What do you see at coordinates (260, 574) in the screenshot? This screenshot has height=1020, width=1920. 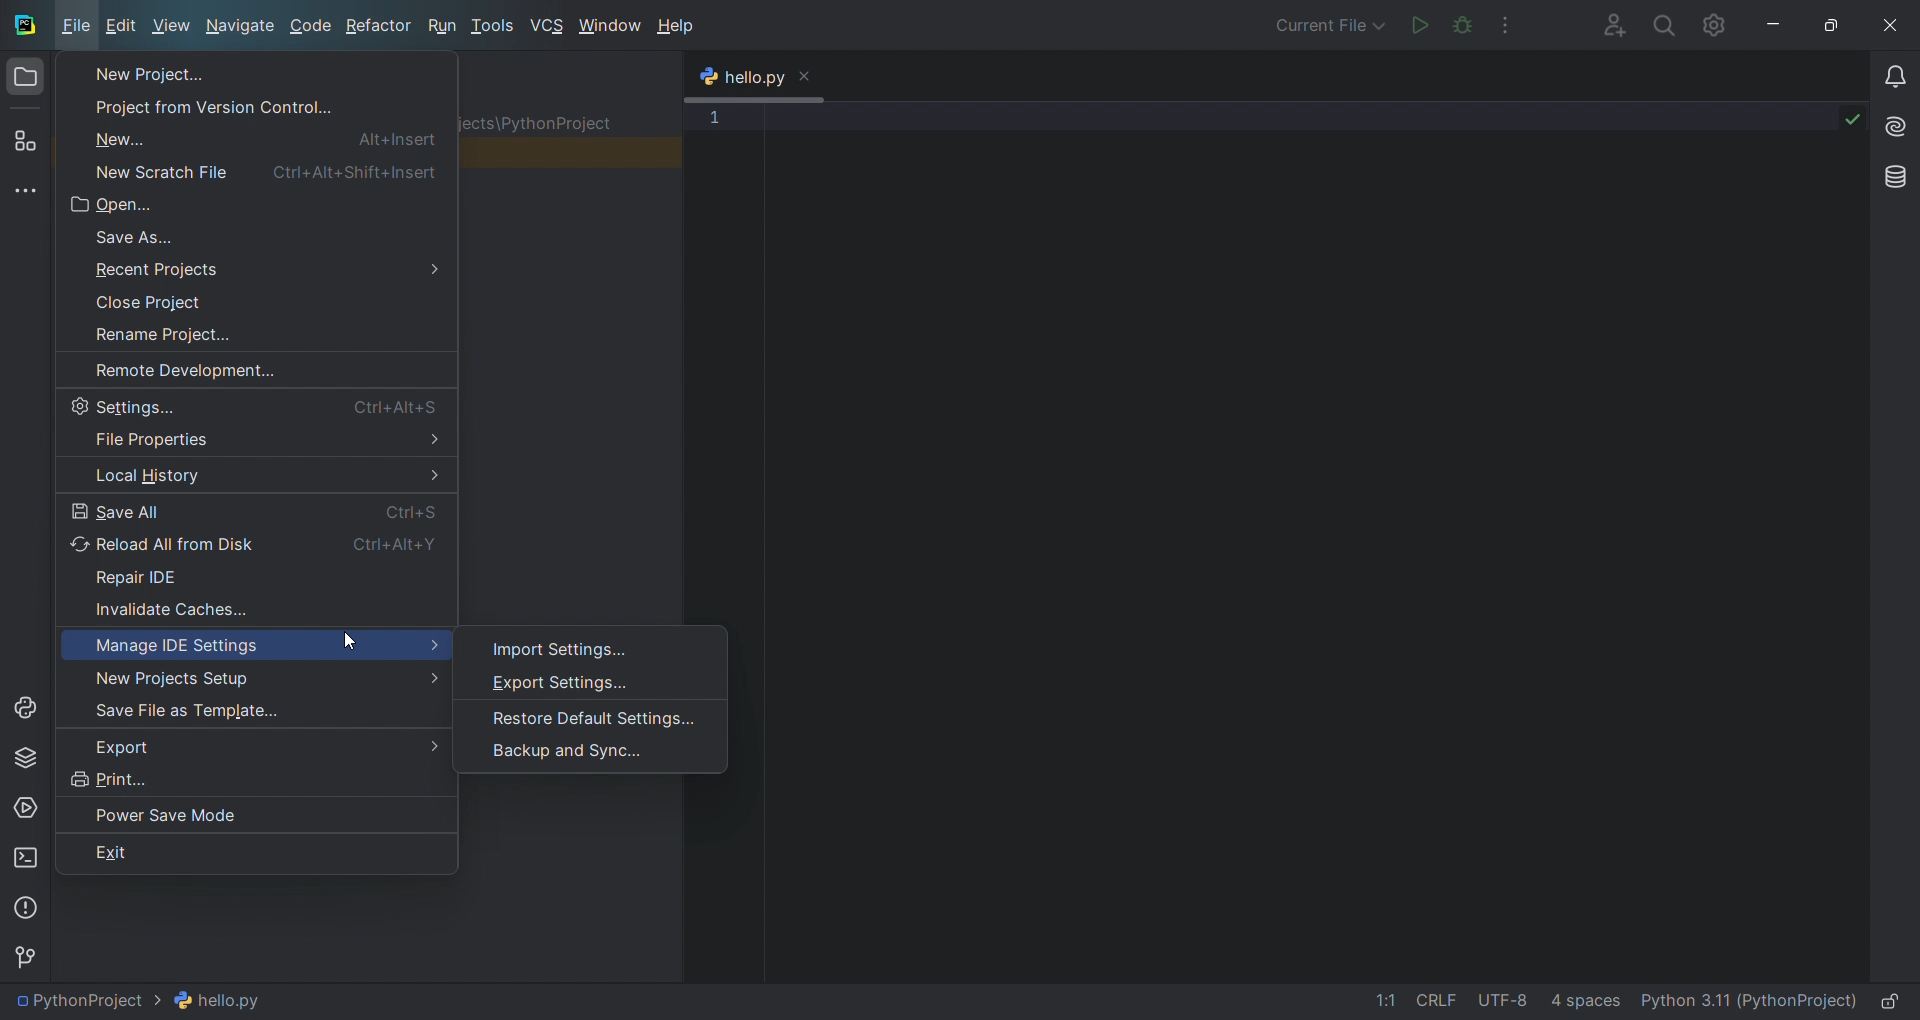 I see `repair ide` at bounding box center [260, 574].